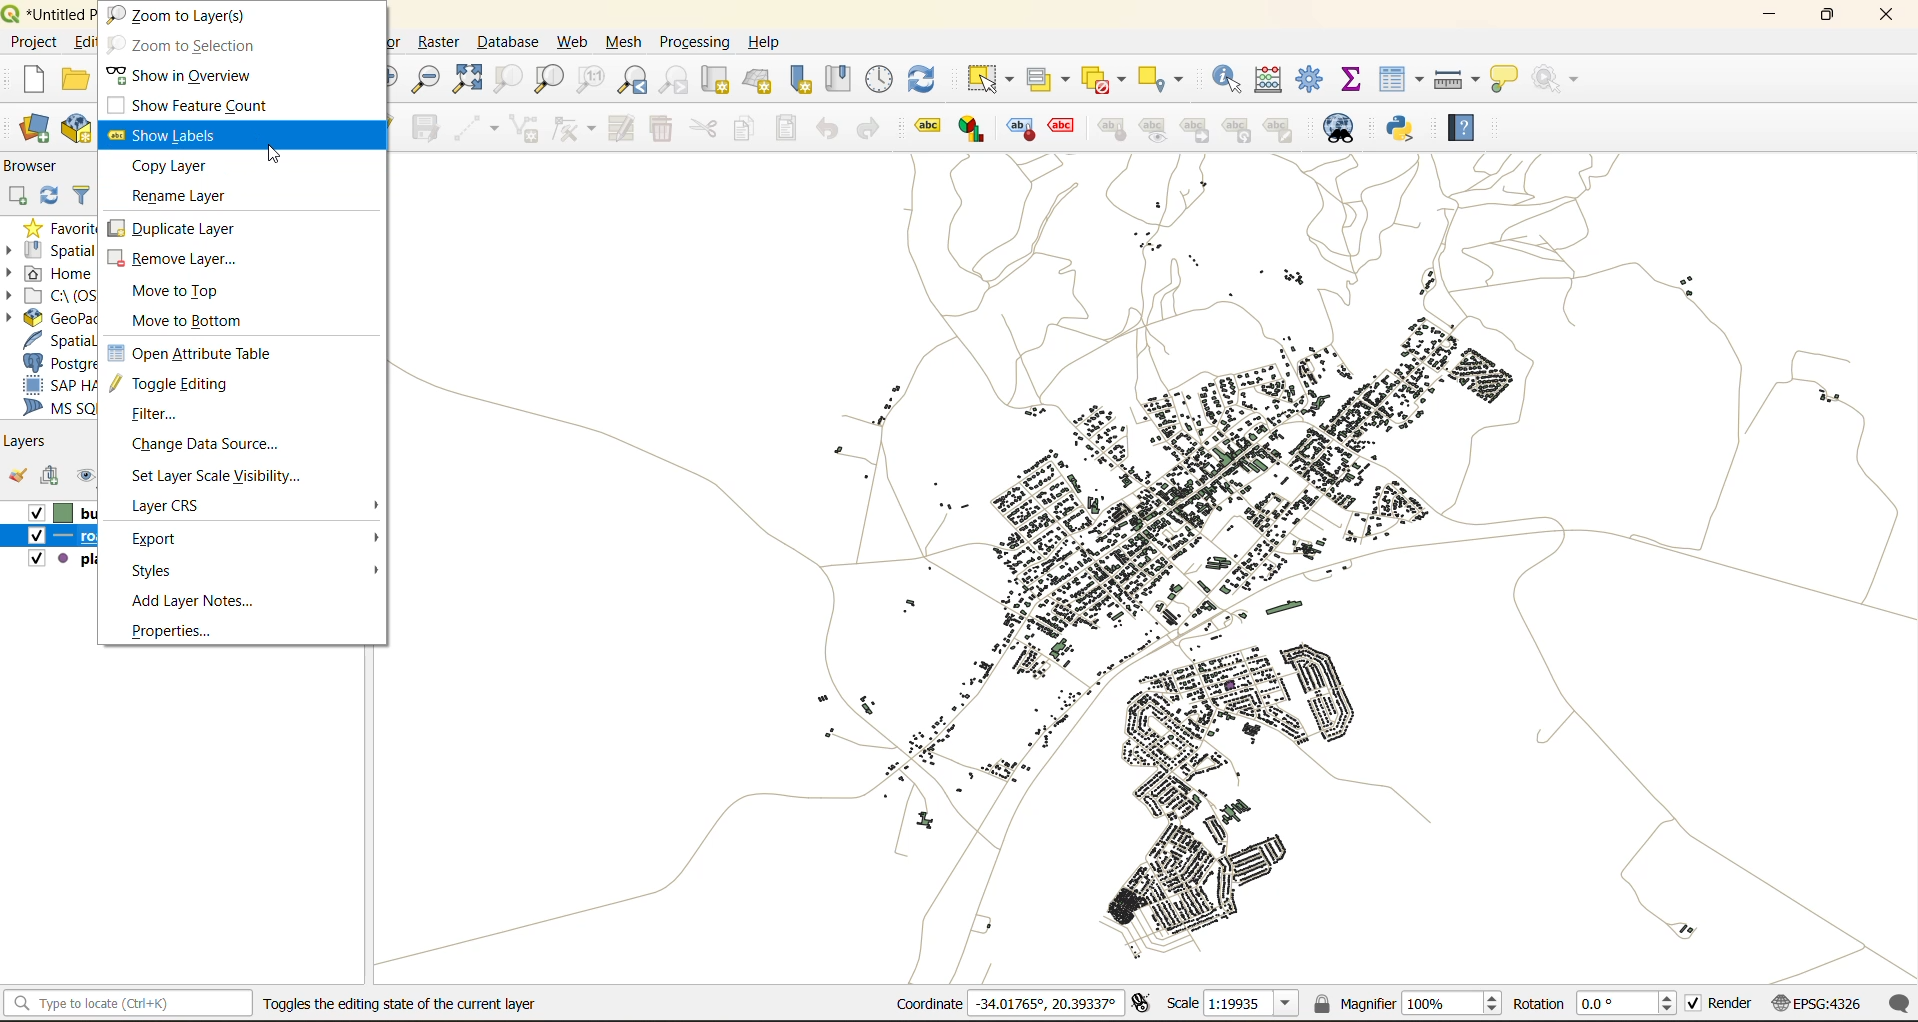 Image resolution: width=1918 pixels, height=1022 pixels. I want to click on cut, so click(704, 129).